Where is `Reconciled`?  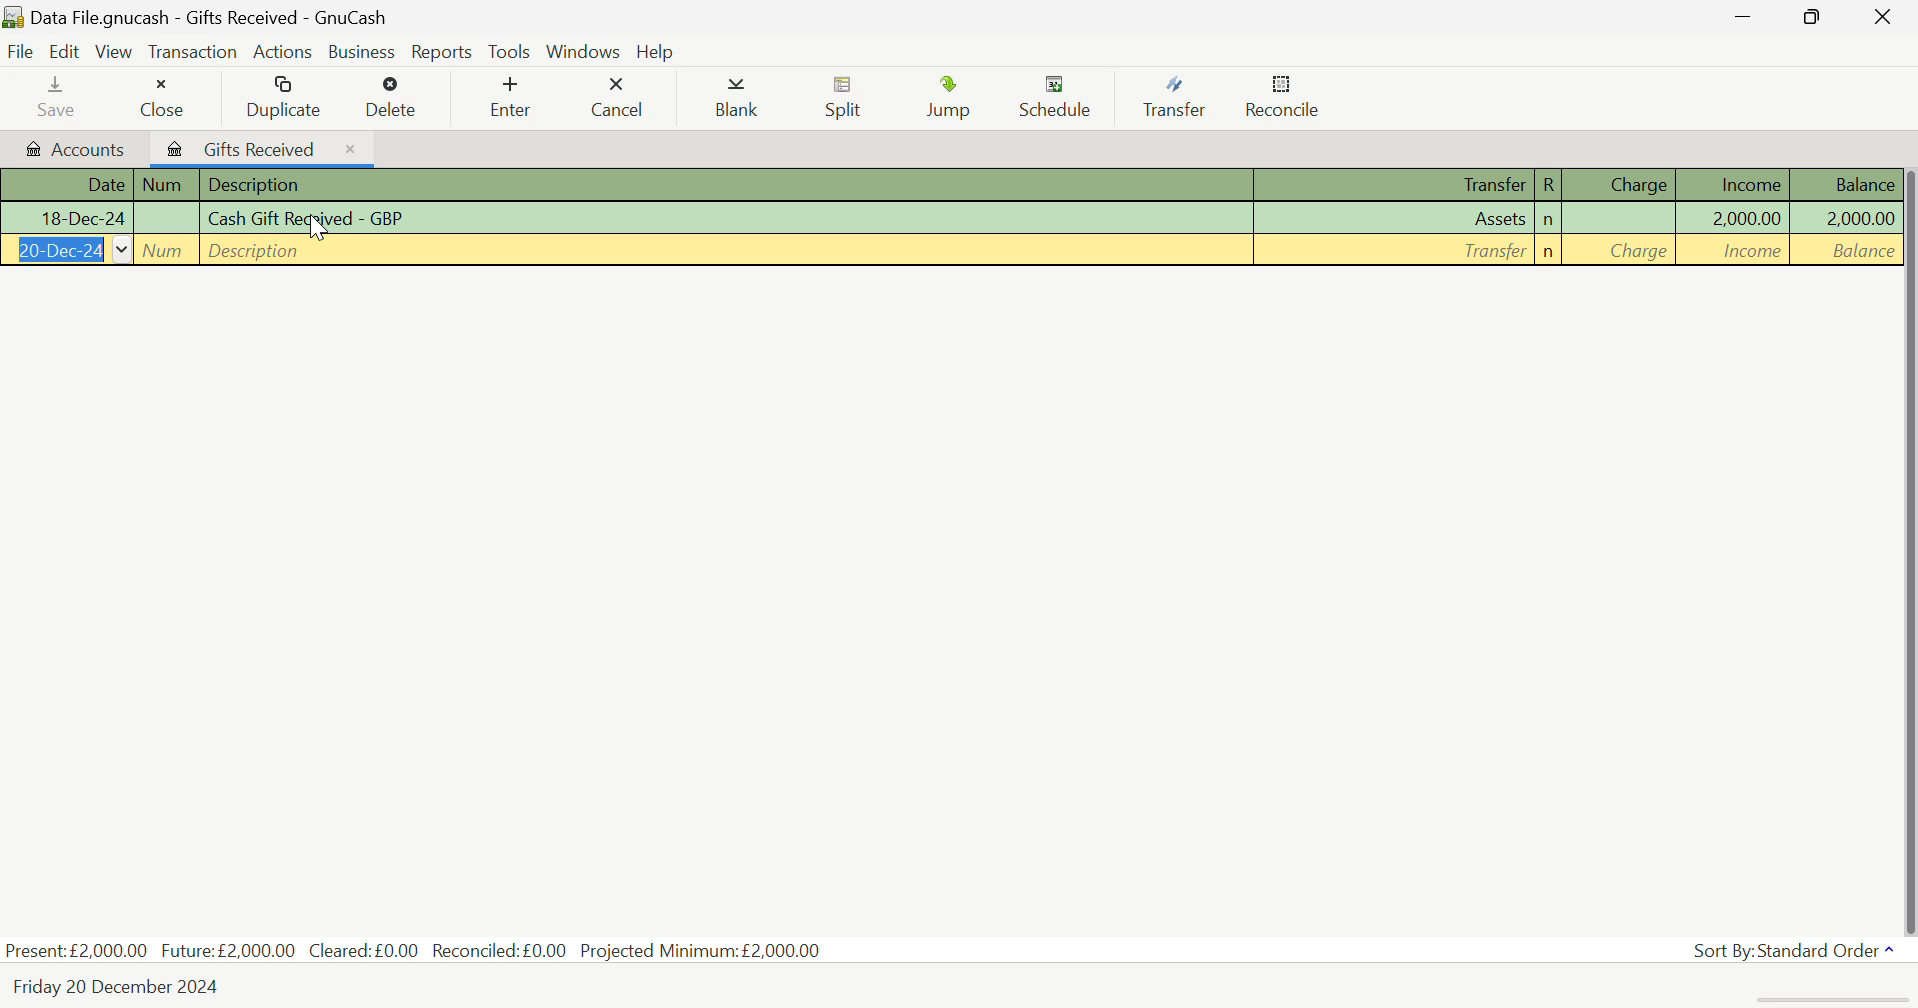 Reconciled is located at coordinates (503, 948).